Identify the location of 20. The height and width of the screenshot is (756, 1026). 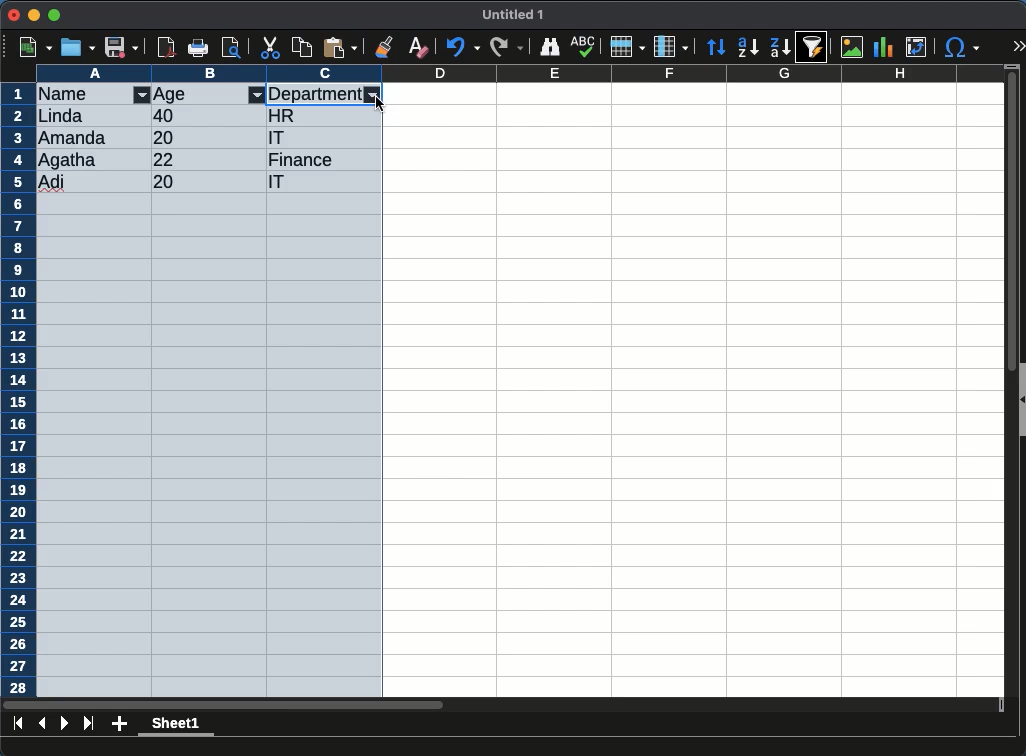
(167, 137).